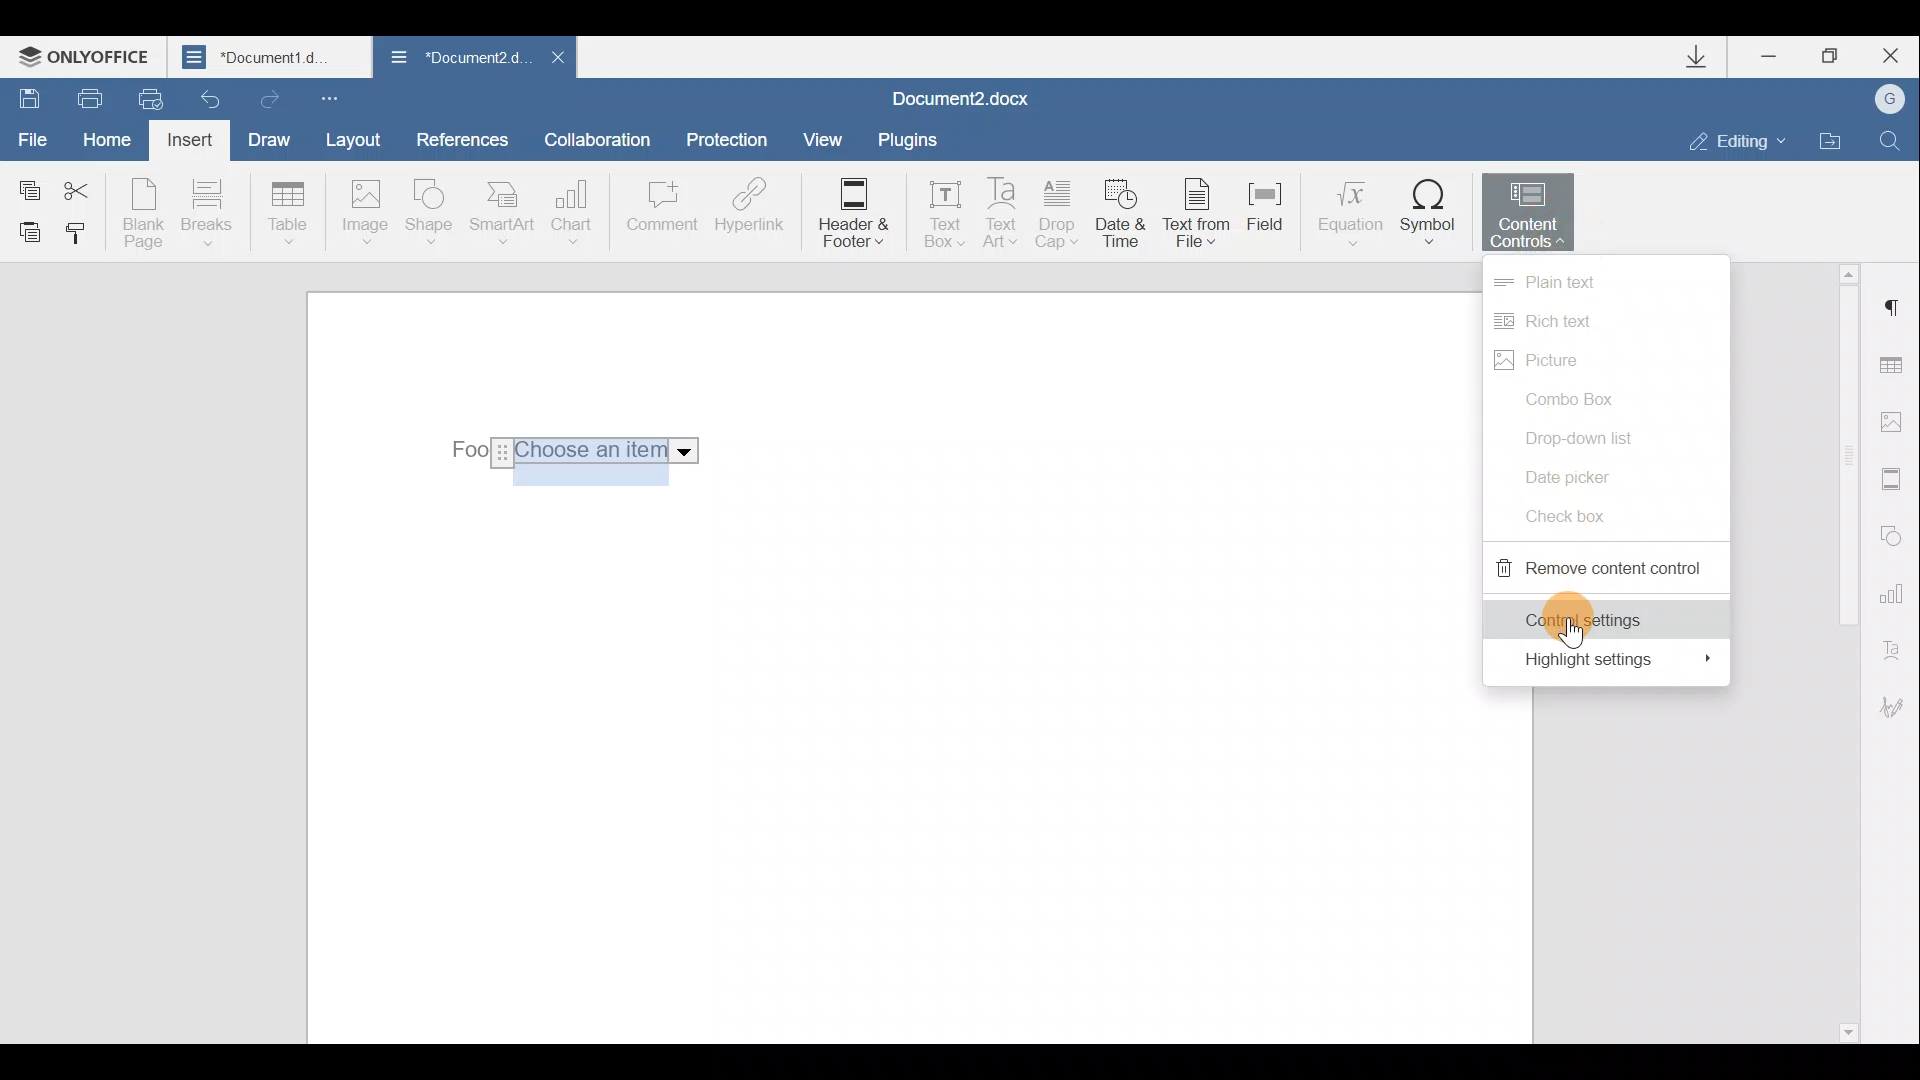 The width and height of the screenshot is (1920, 1080). What do you see at coordinates (1535, 208) in the screenshot?
I see `Content controls` at bounding box center [1535, 208].